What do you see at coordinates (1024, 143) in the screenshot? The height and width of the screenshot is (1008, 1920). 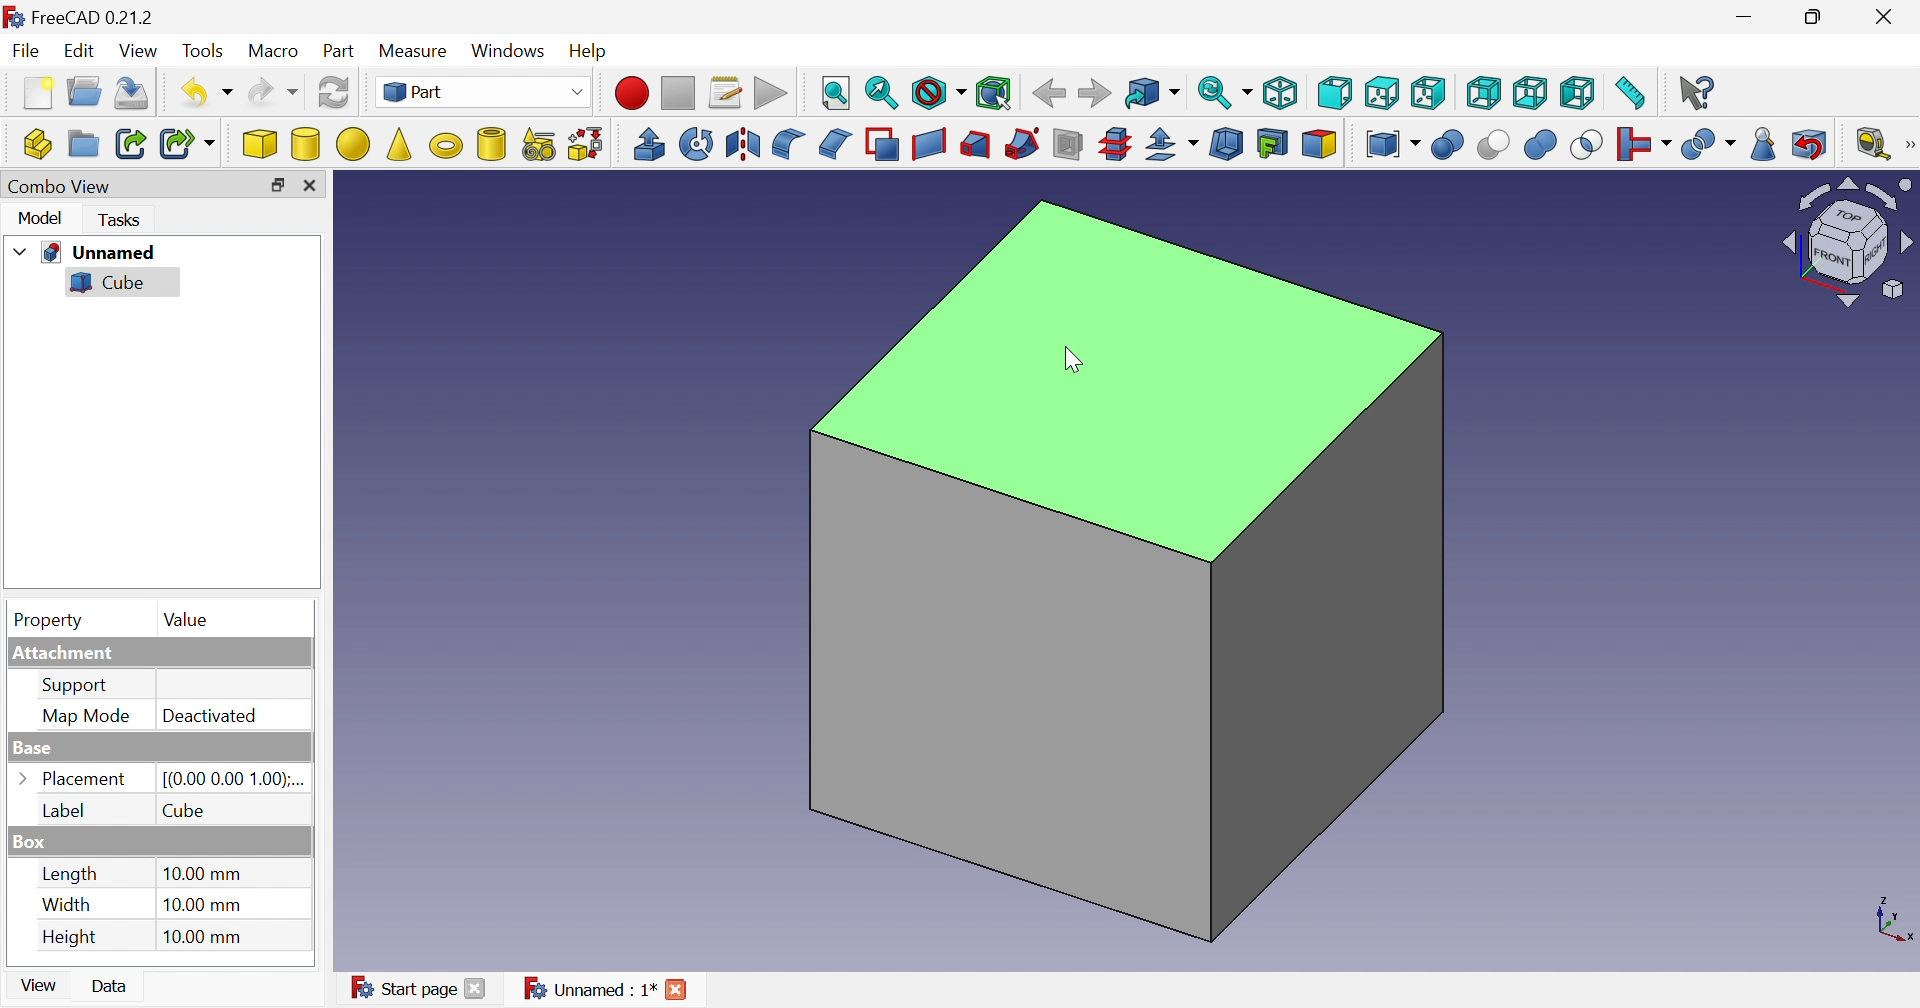 I see `Sweep` at bounding box center [1024, 143].